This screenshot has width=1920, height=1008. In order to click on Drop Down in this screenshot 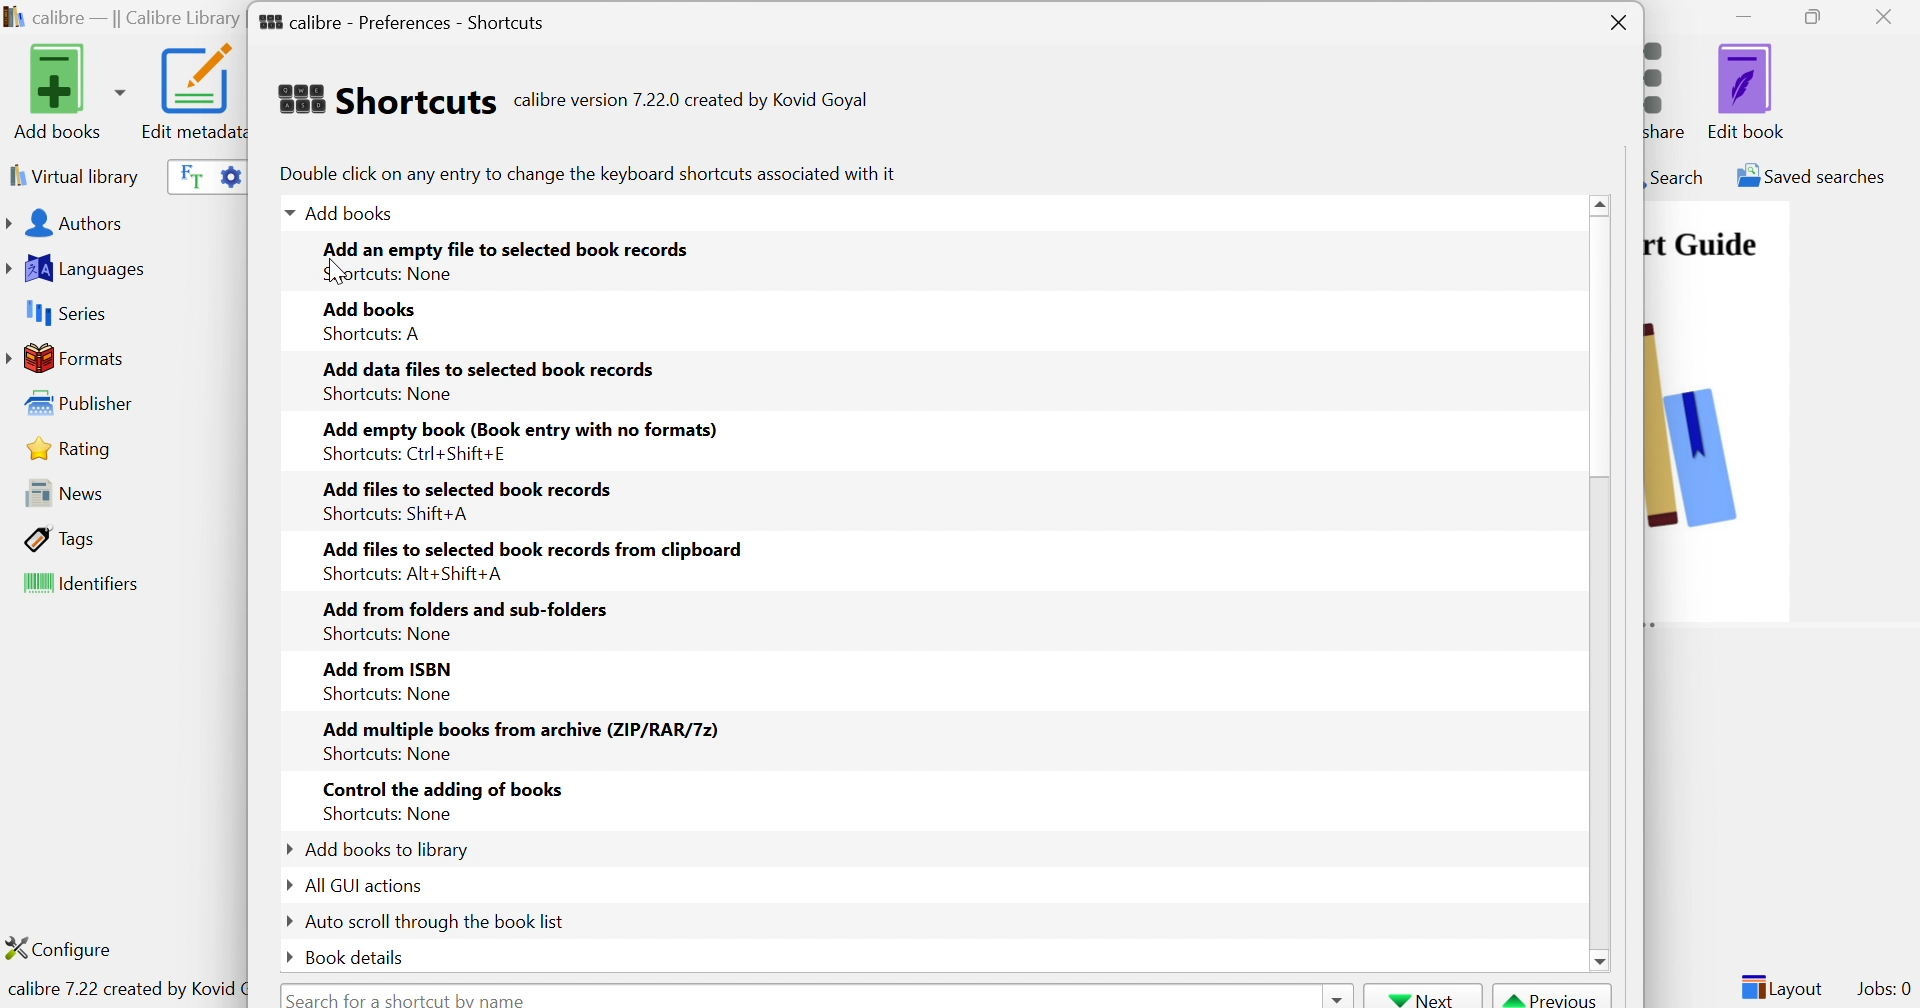, I will do `click(287, 887)`.